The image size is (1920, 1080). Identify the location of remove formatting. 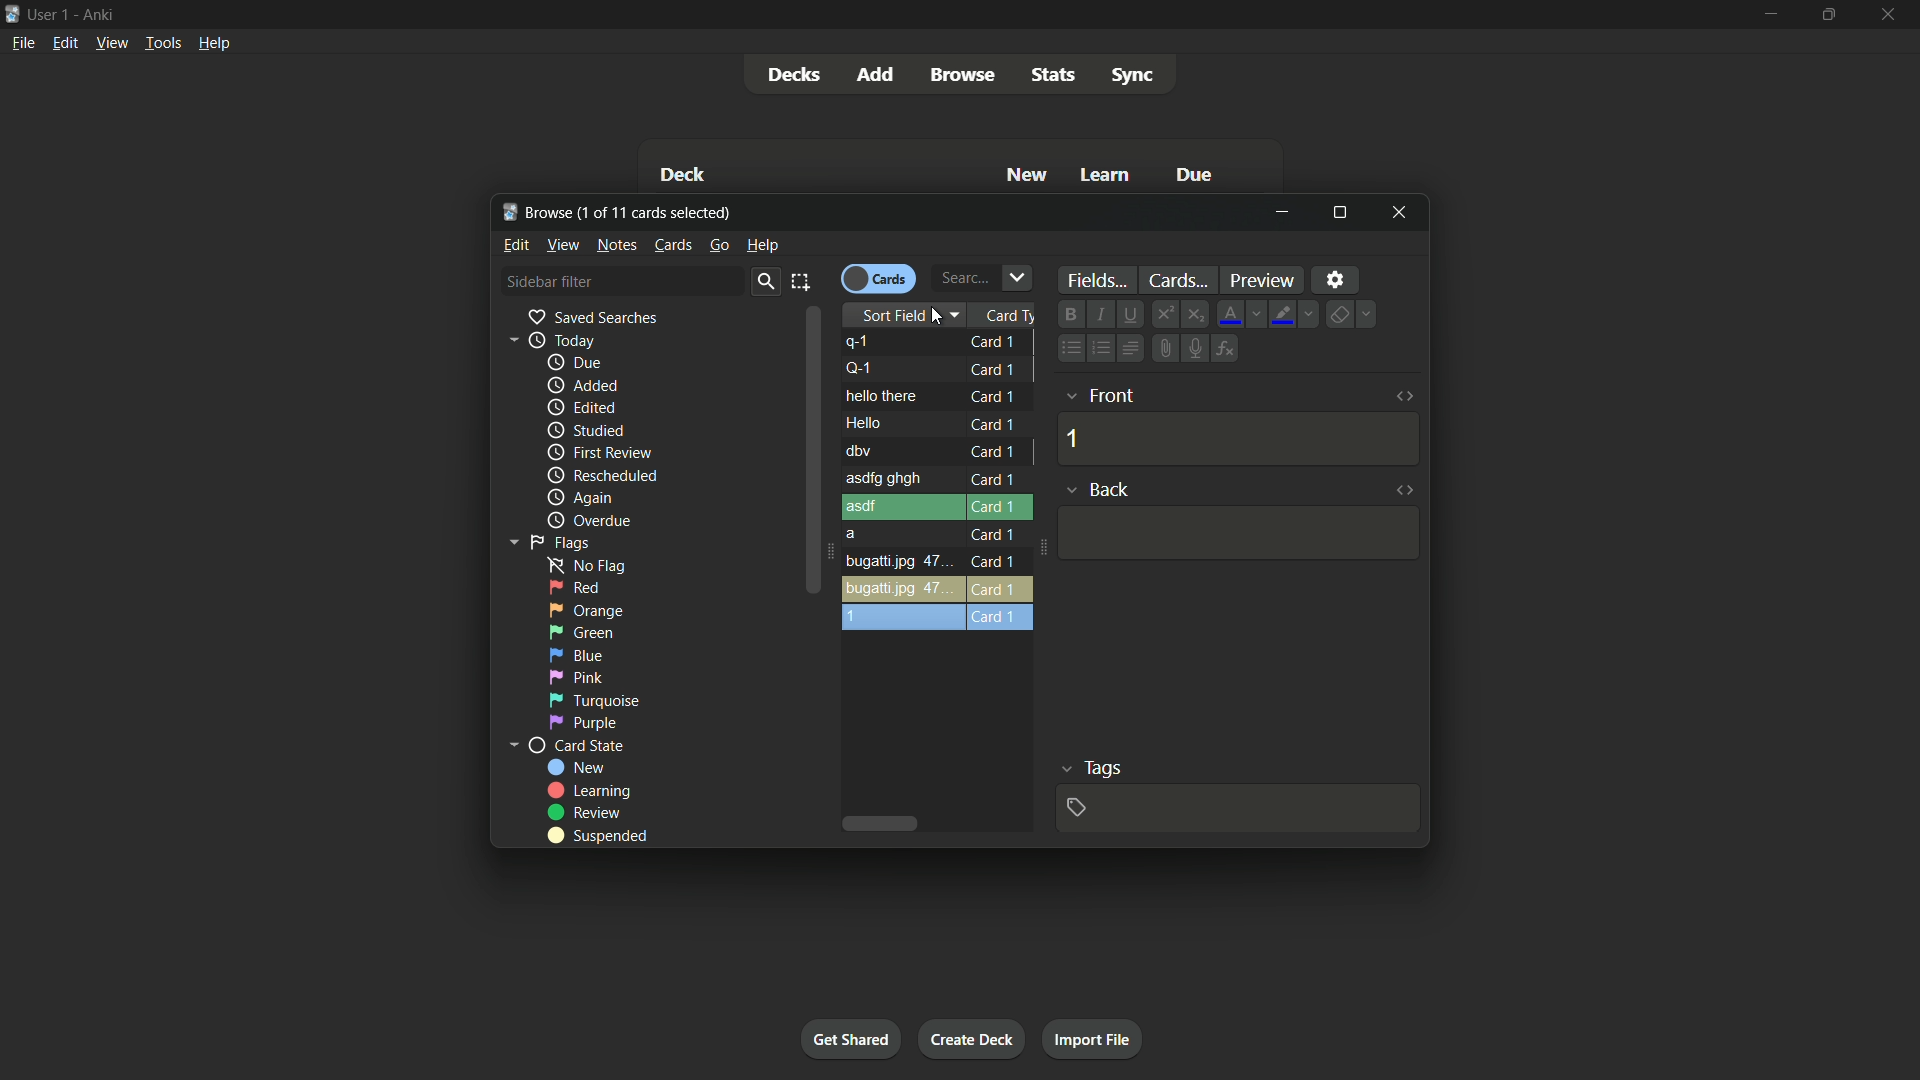
(1341, 315).